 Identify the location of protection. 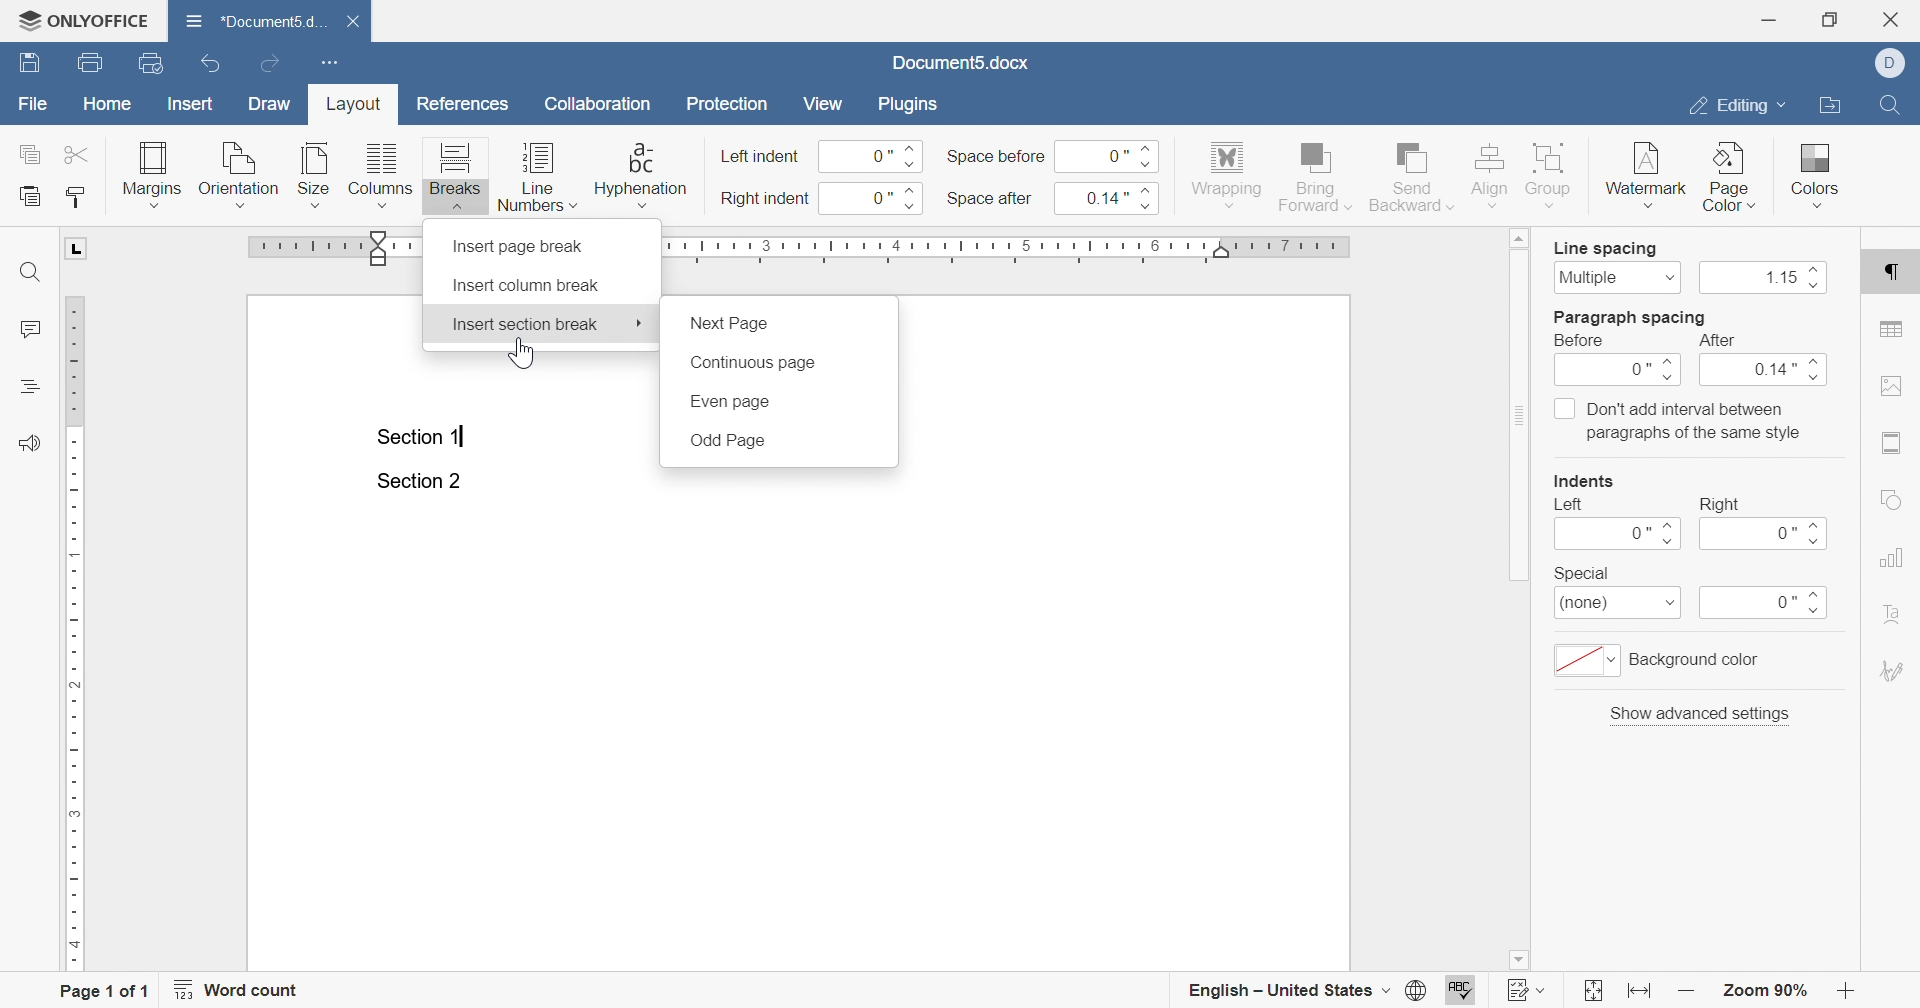
(729, 104).